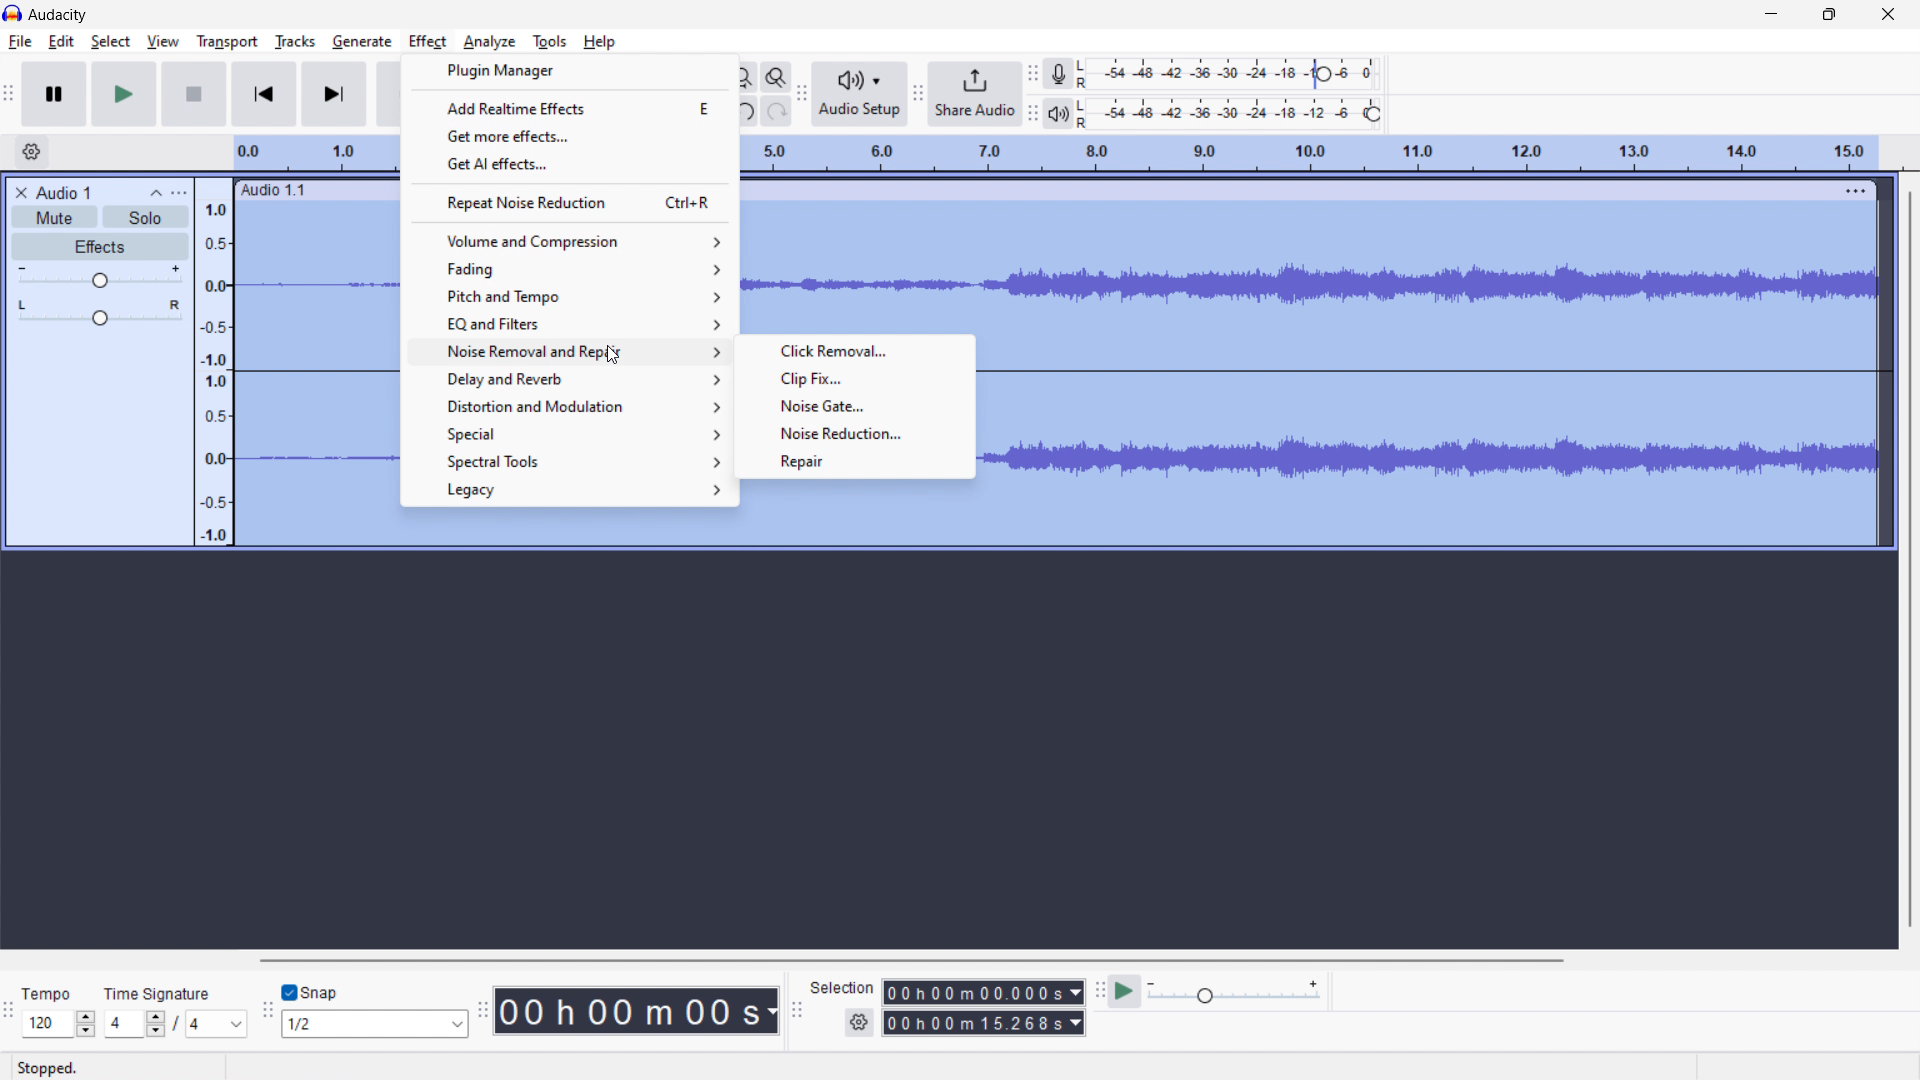 The width and height of the screenshot is (1920, 1080). I want to click on end time, so click(983, 1022).